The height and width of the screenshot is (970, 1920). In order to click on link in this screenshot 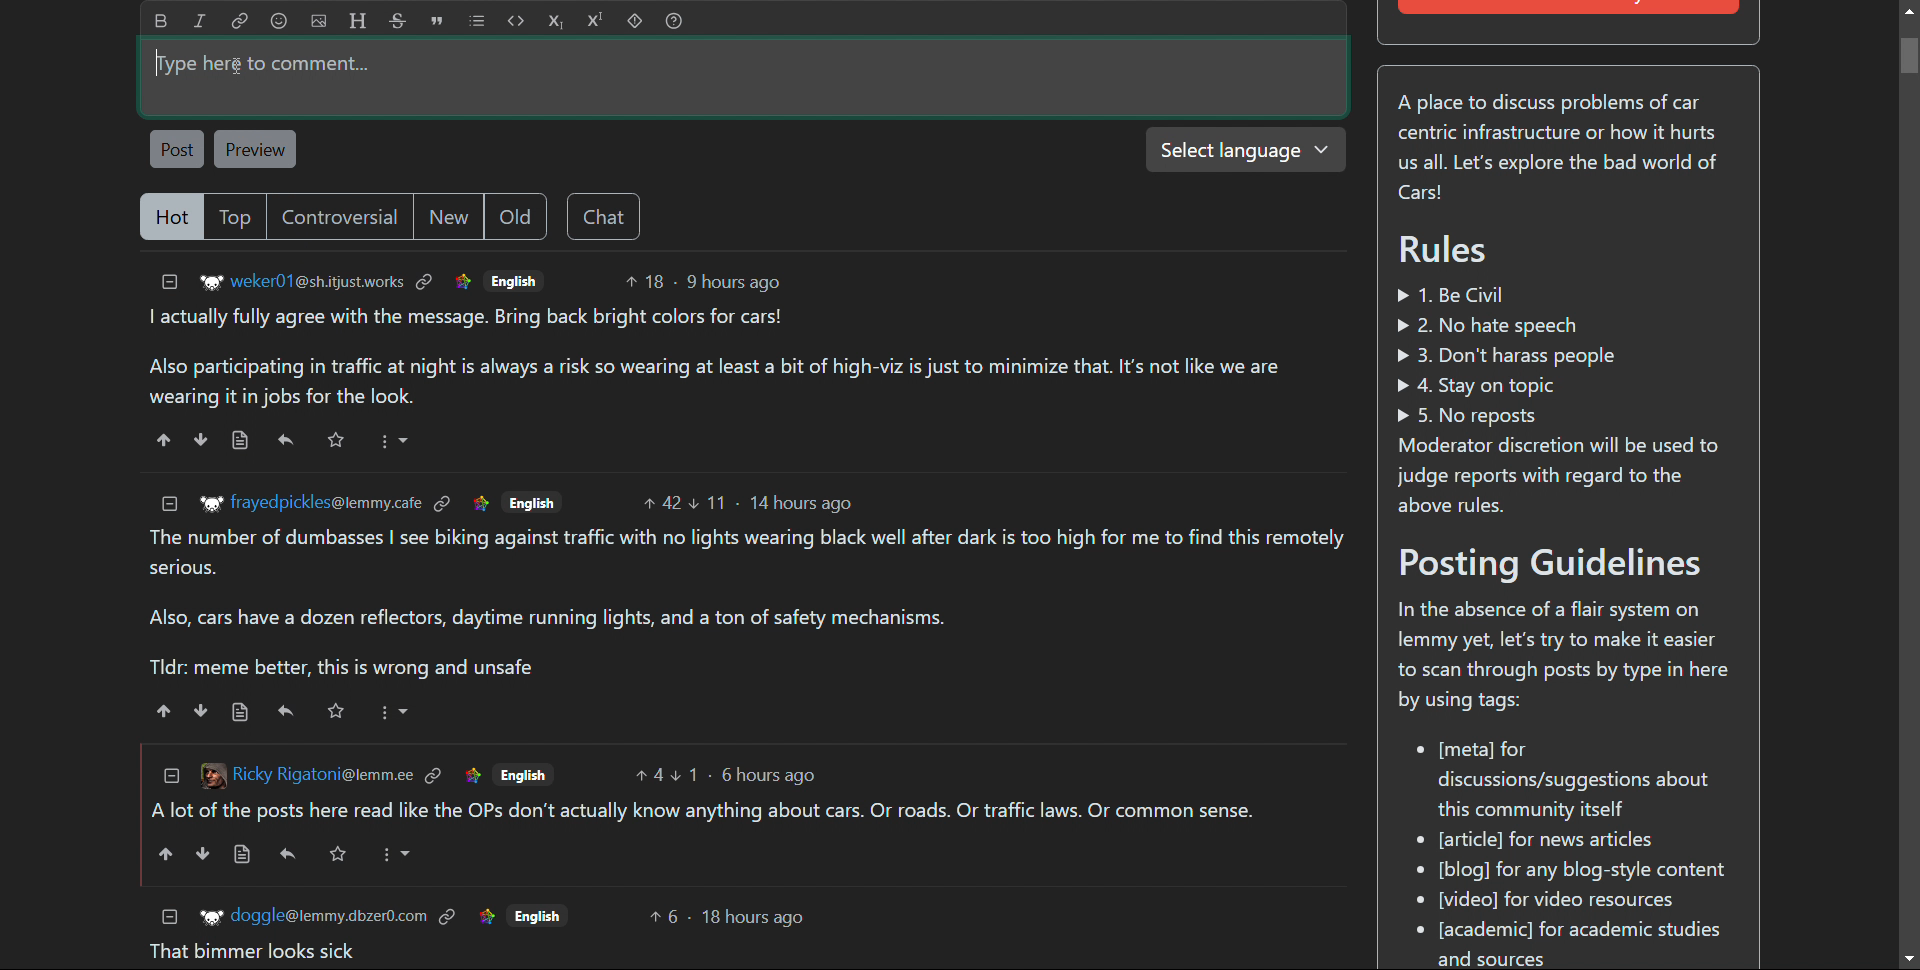, I will do `click(425, 282)`.